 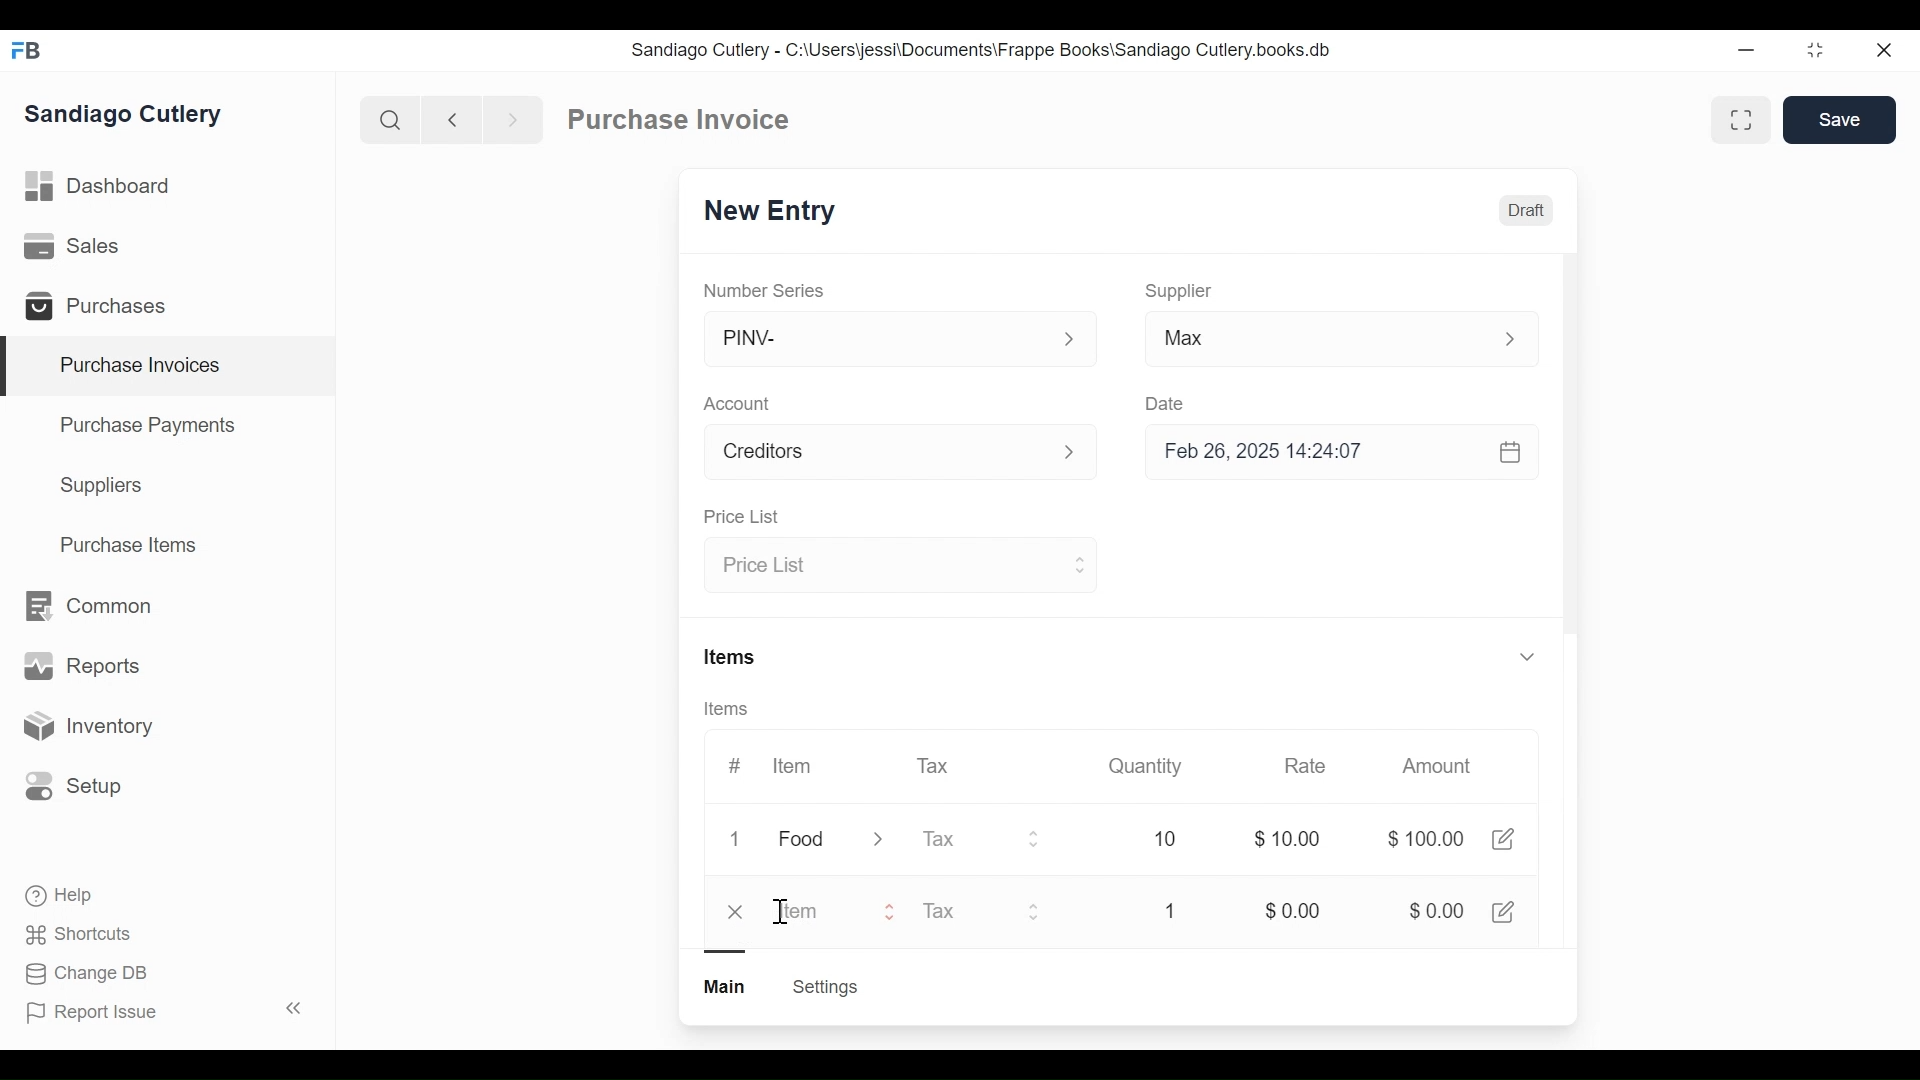 What do you see at coordinates (1293, 839) in the screenshot?
I see `$0.00` at bounding box center [1293, 839].